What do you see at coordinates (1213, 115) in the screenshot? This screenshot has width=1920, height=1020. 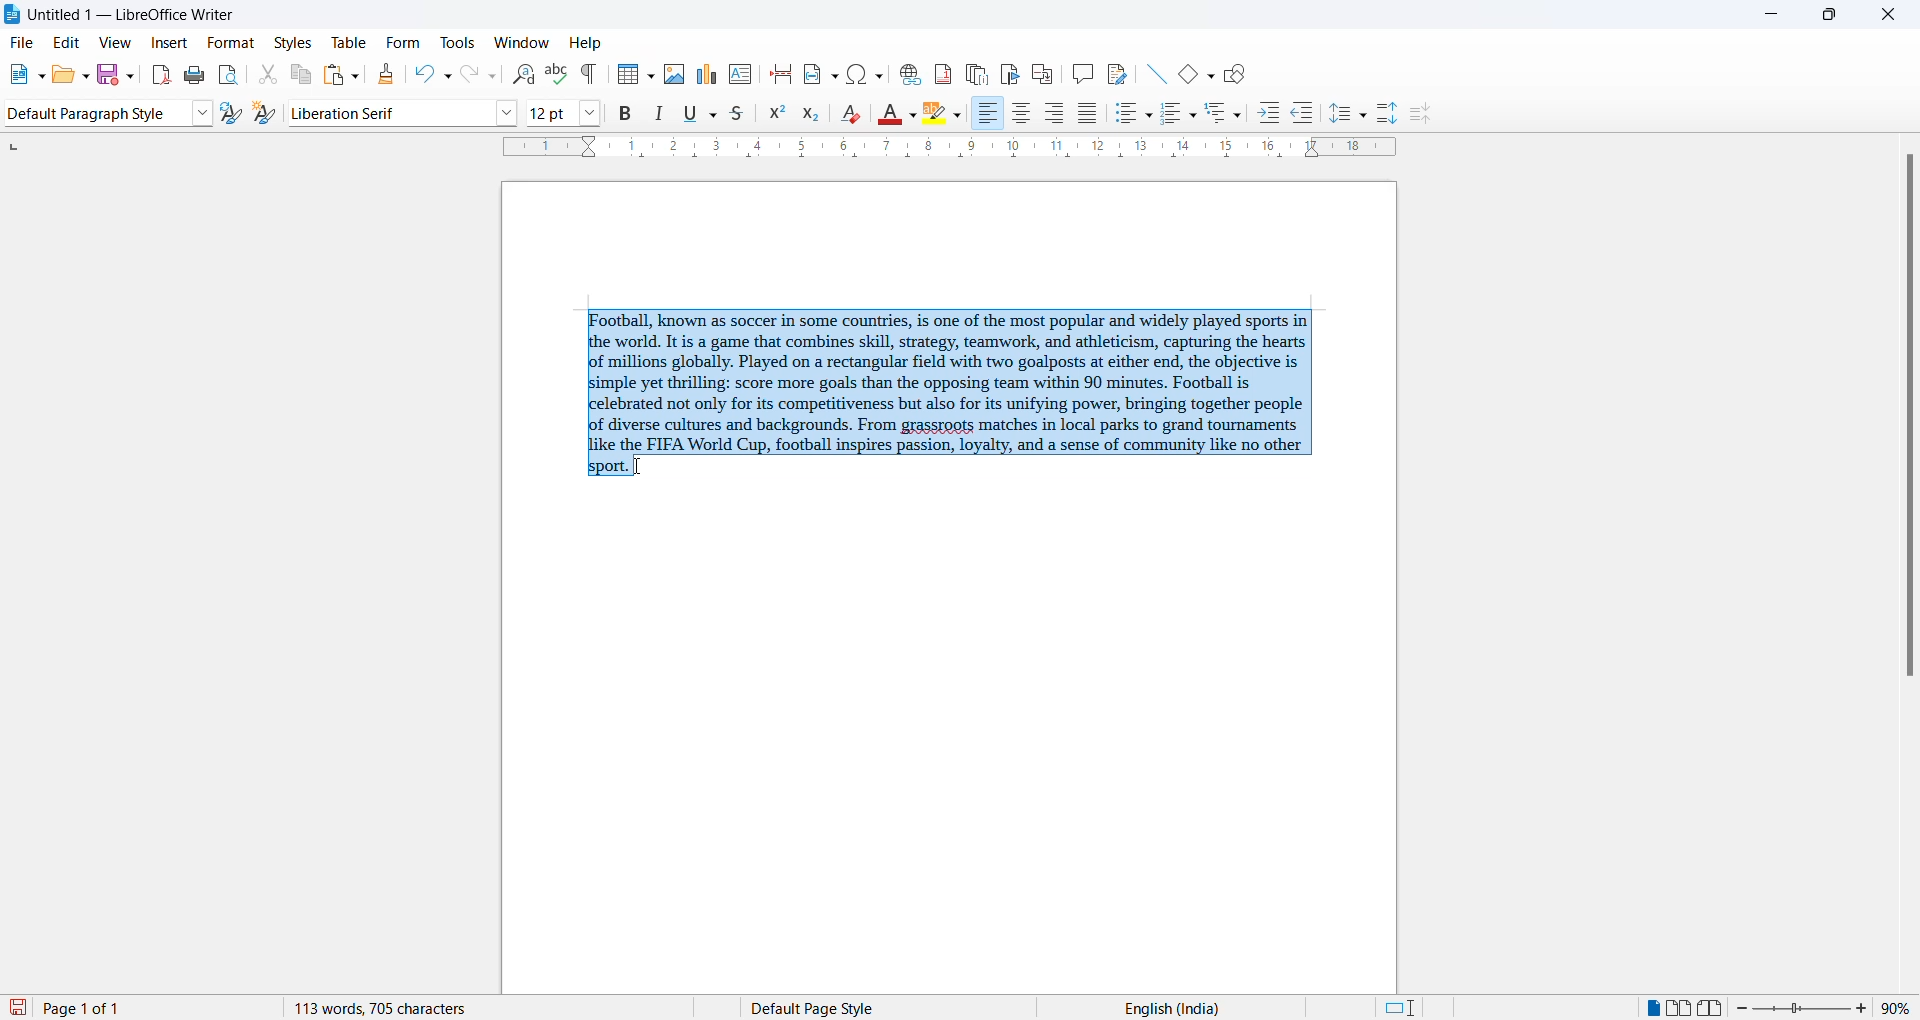 I see `outline format ` at bounding box center [1213, 115].